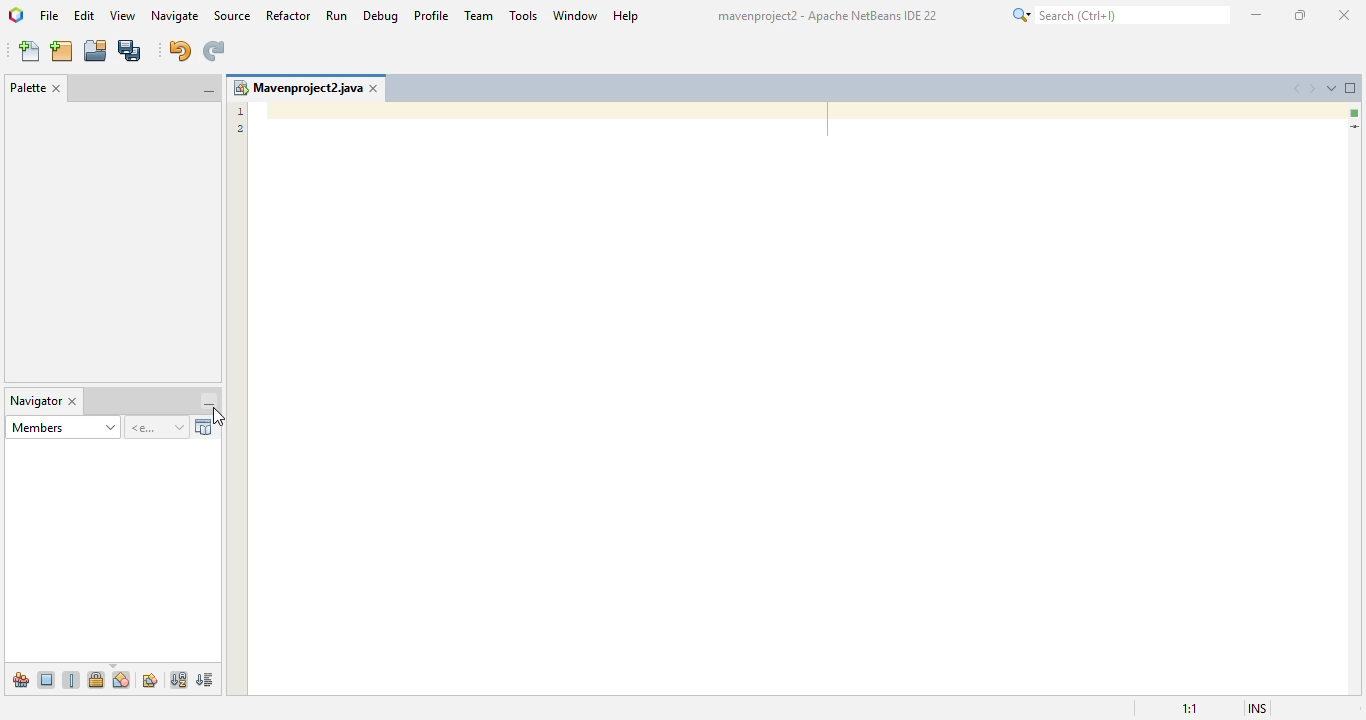 Image resolution: width=1366 pixels, height=720 pixels. Describe the element at coordinates (58, 89) in the screenshot. I see `close window` at that location.